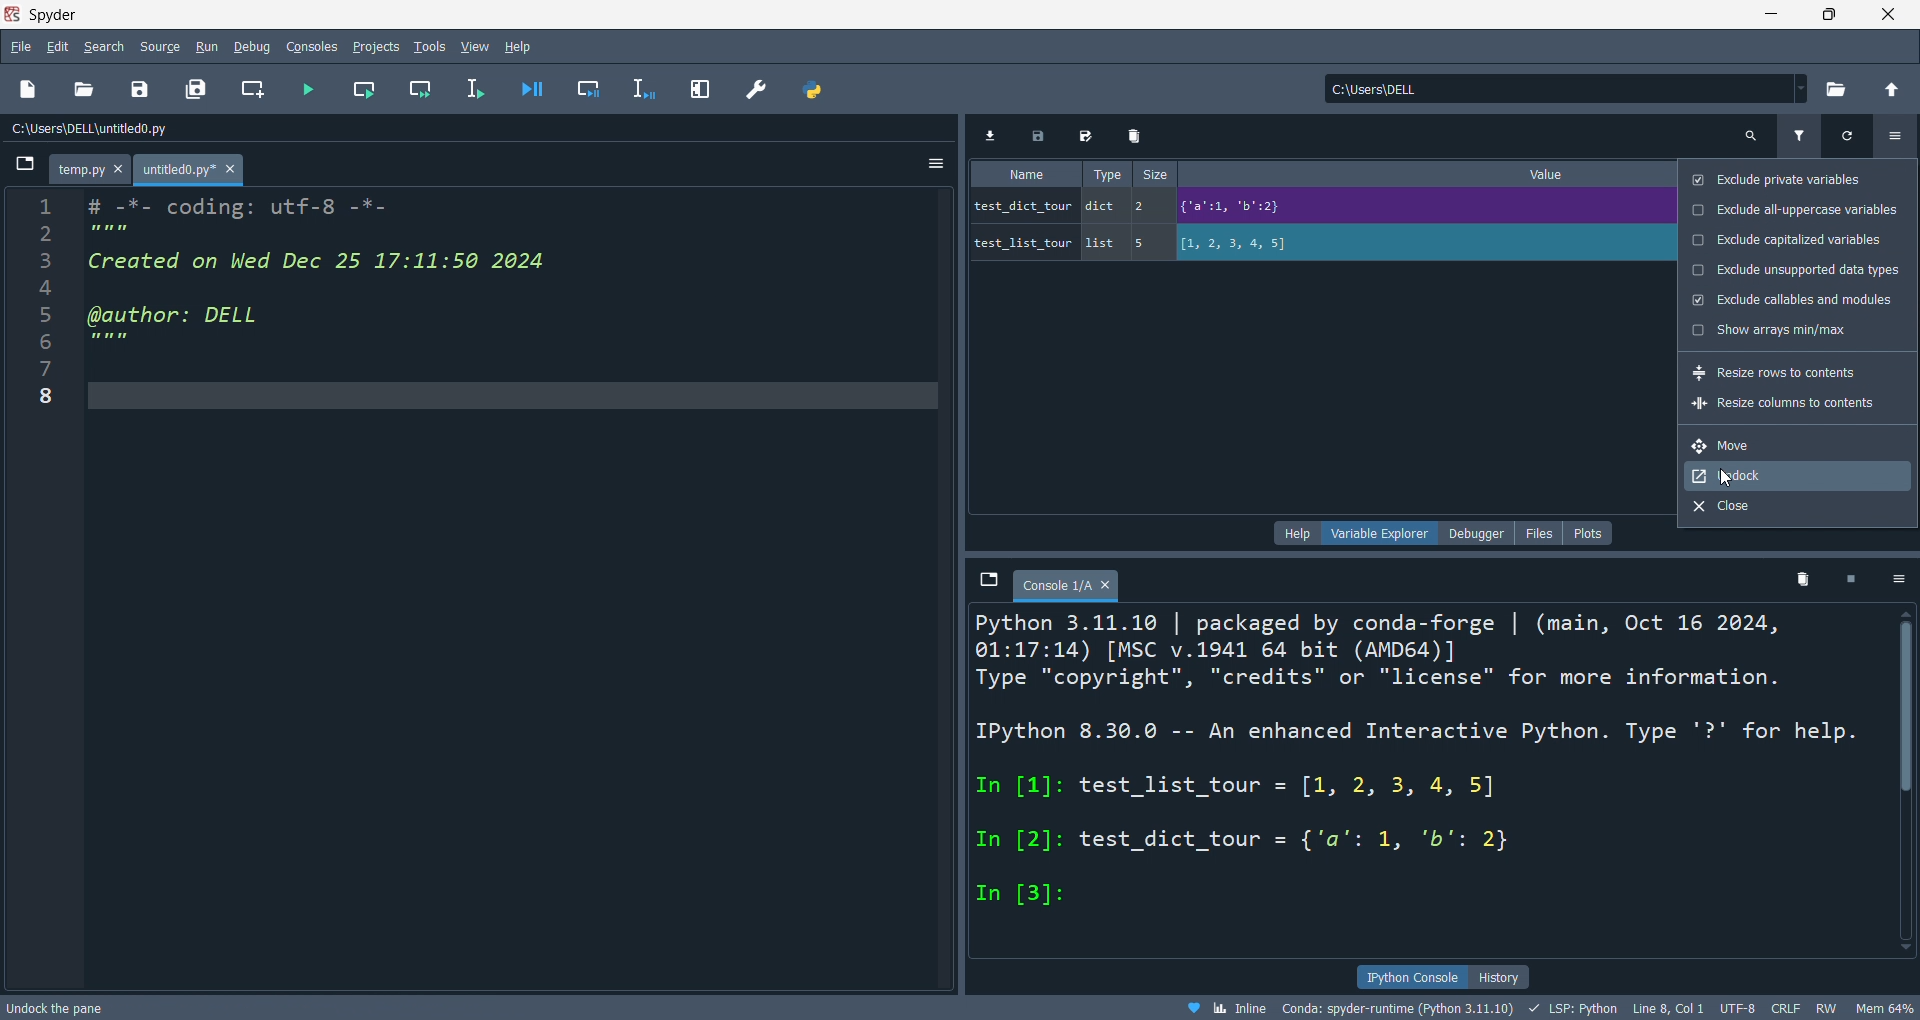 The image size is (1920, 1020). I want to click on size, so click(1155, 175).